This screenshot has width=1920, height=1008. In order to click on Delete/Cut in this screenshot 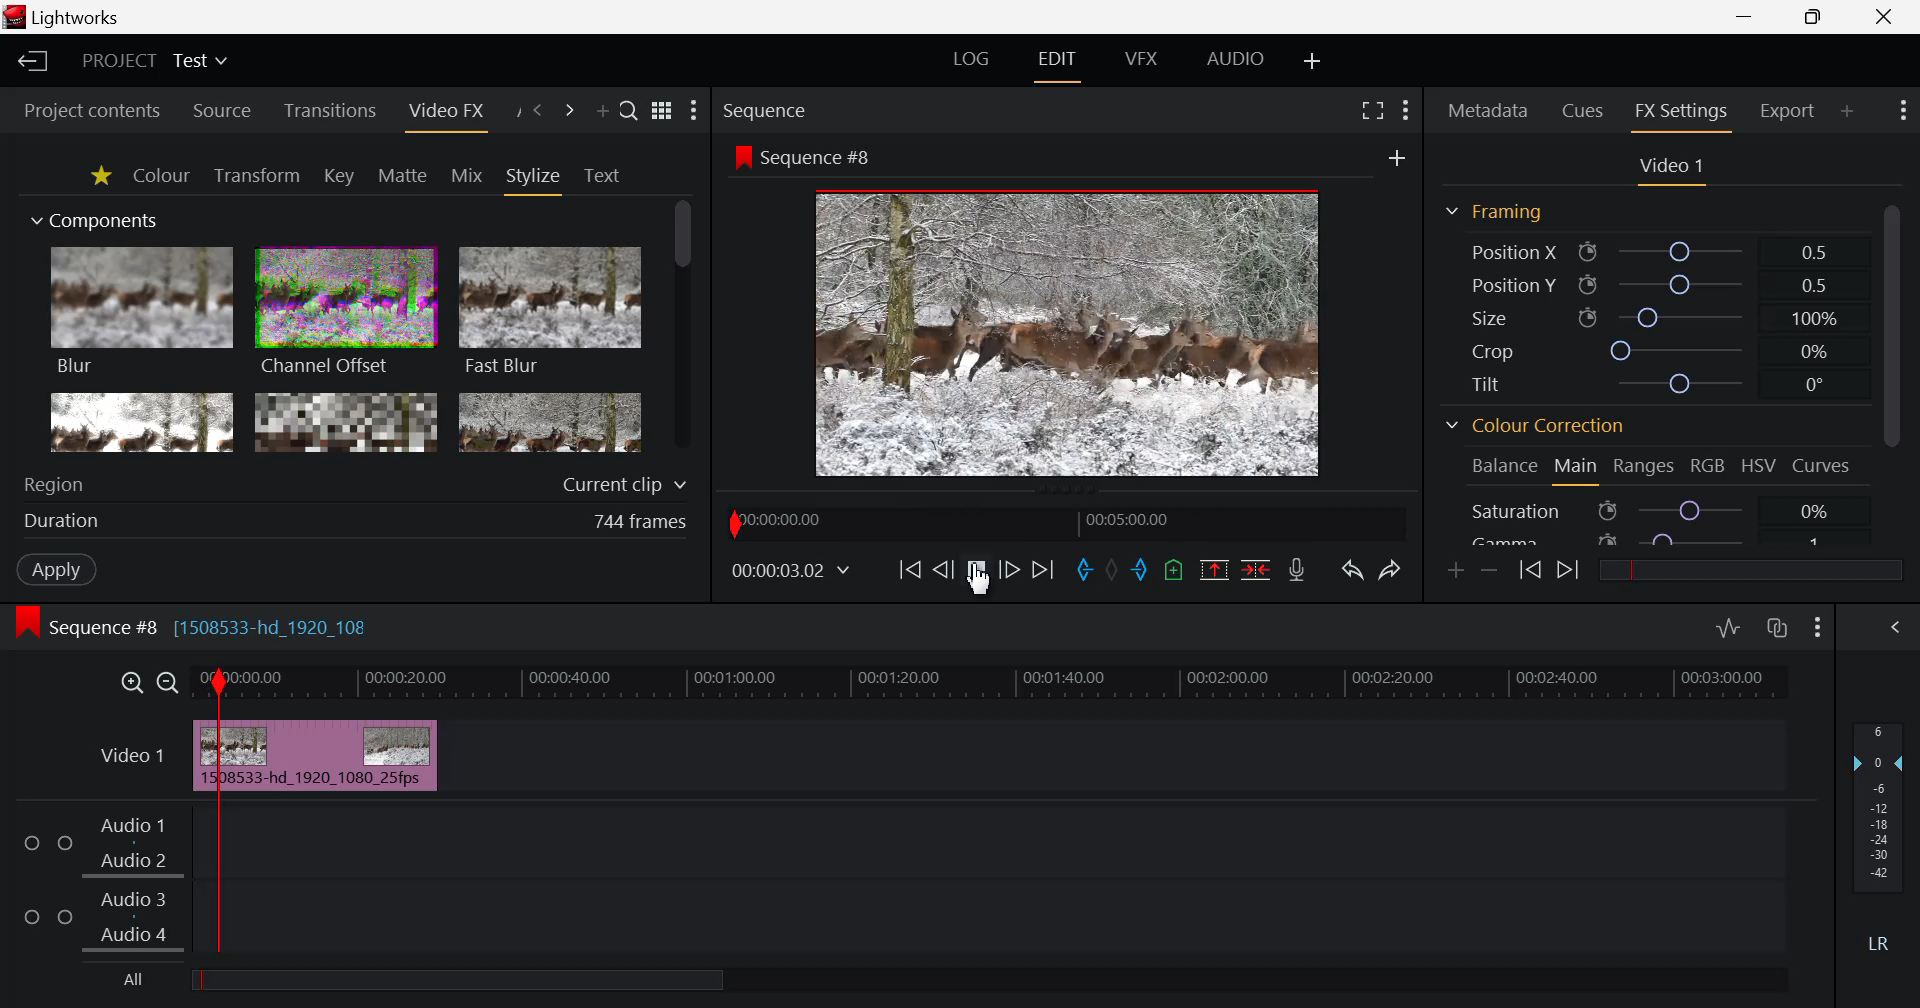, I will do `click(1256, 570)`.